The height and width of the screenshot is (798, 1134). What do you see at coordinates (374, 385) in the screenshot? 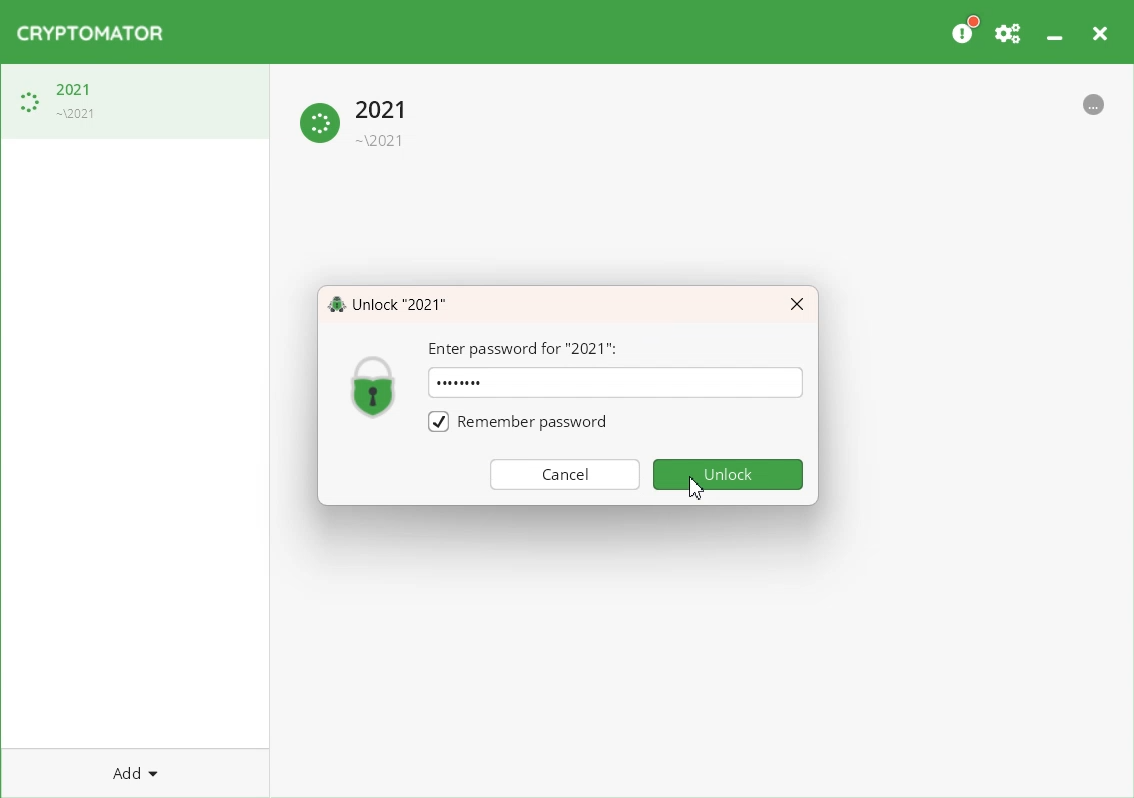
I see `Logo` at bounding box center [374, 385].